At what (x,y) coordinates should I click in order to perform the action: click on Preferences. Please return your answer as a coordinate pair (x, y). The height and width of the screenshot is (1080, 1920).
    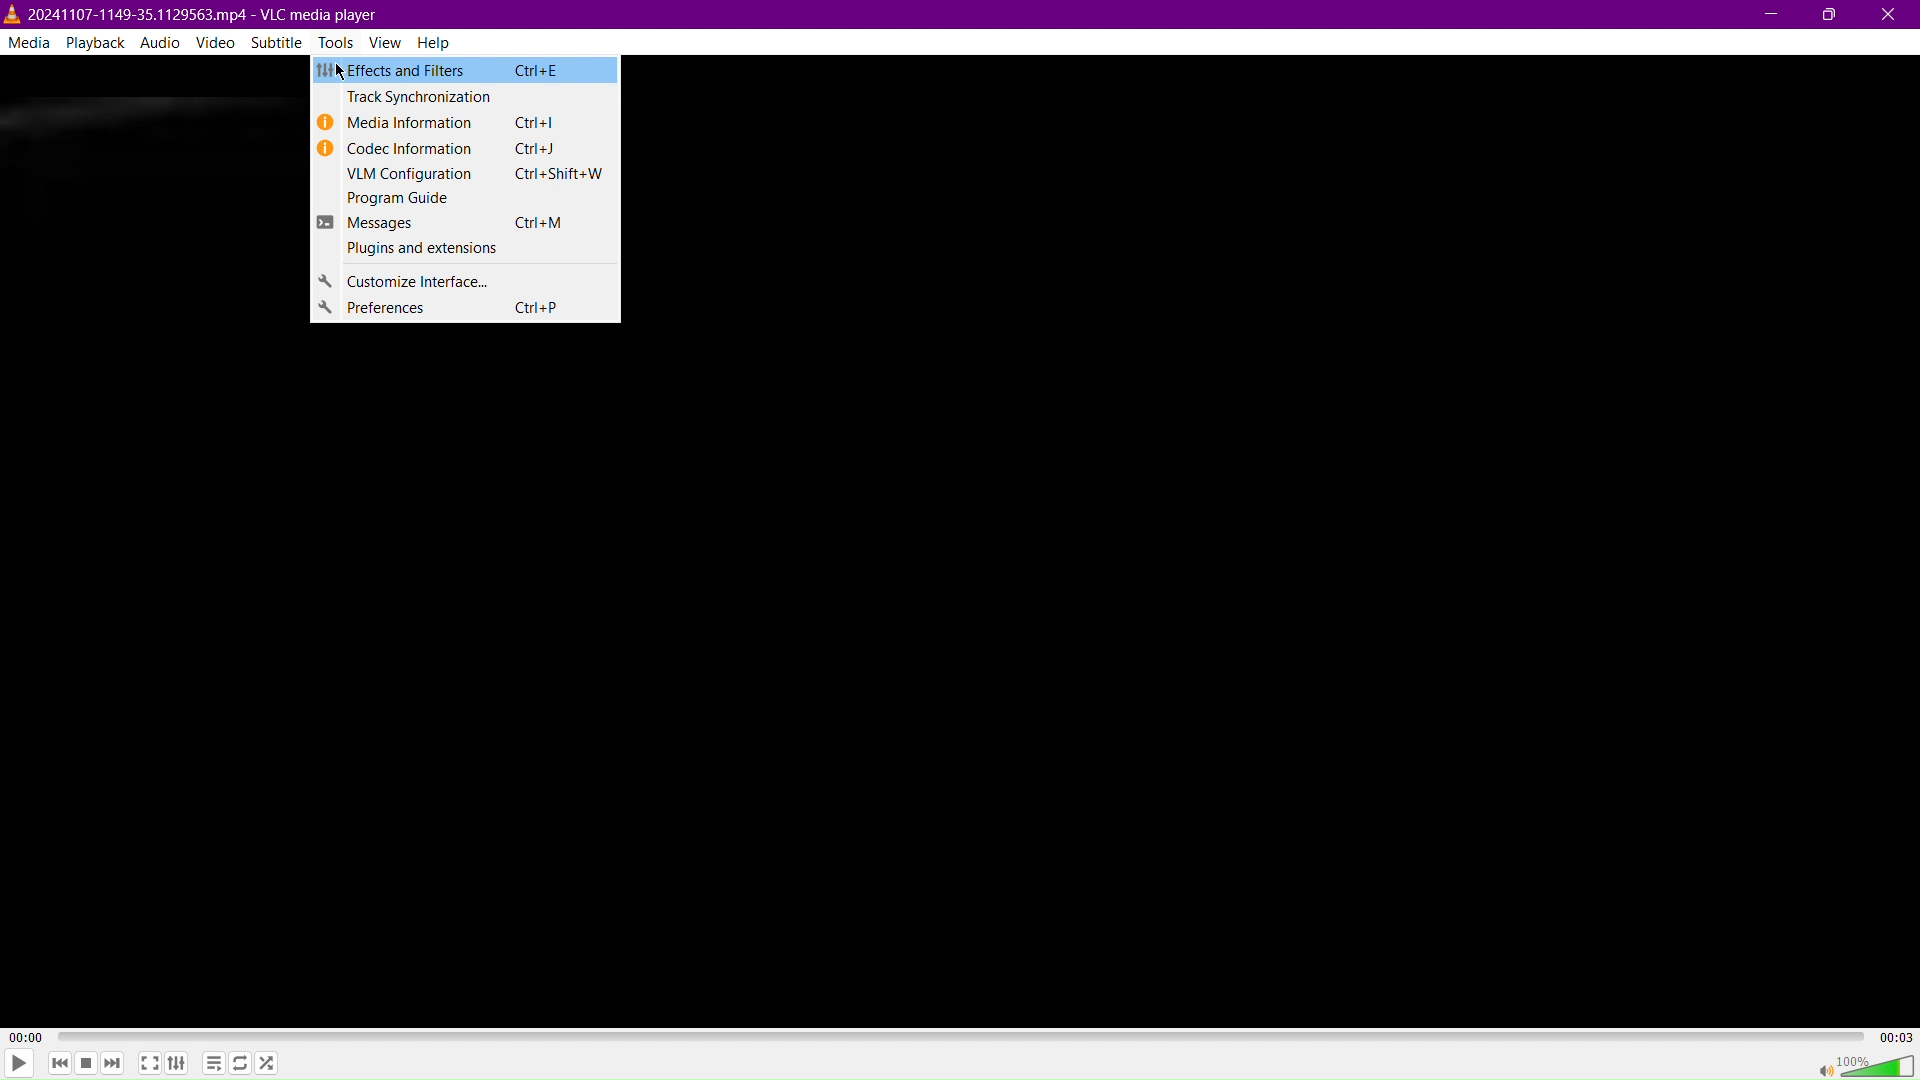
    Looking at the image, I should click on (469, 310).